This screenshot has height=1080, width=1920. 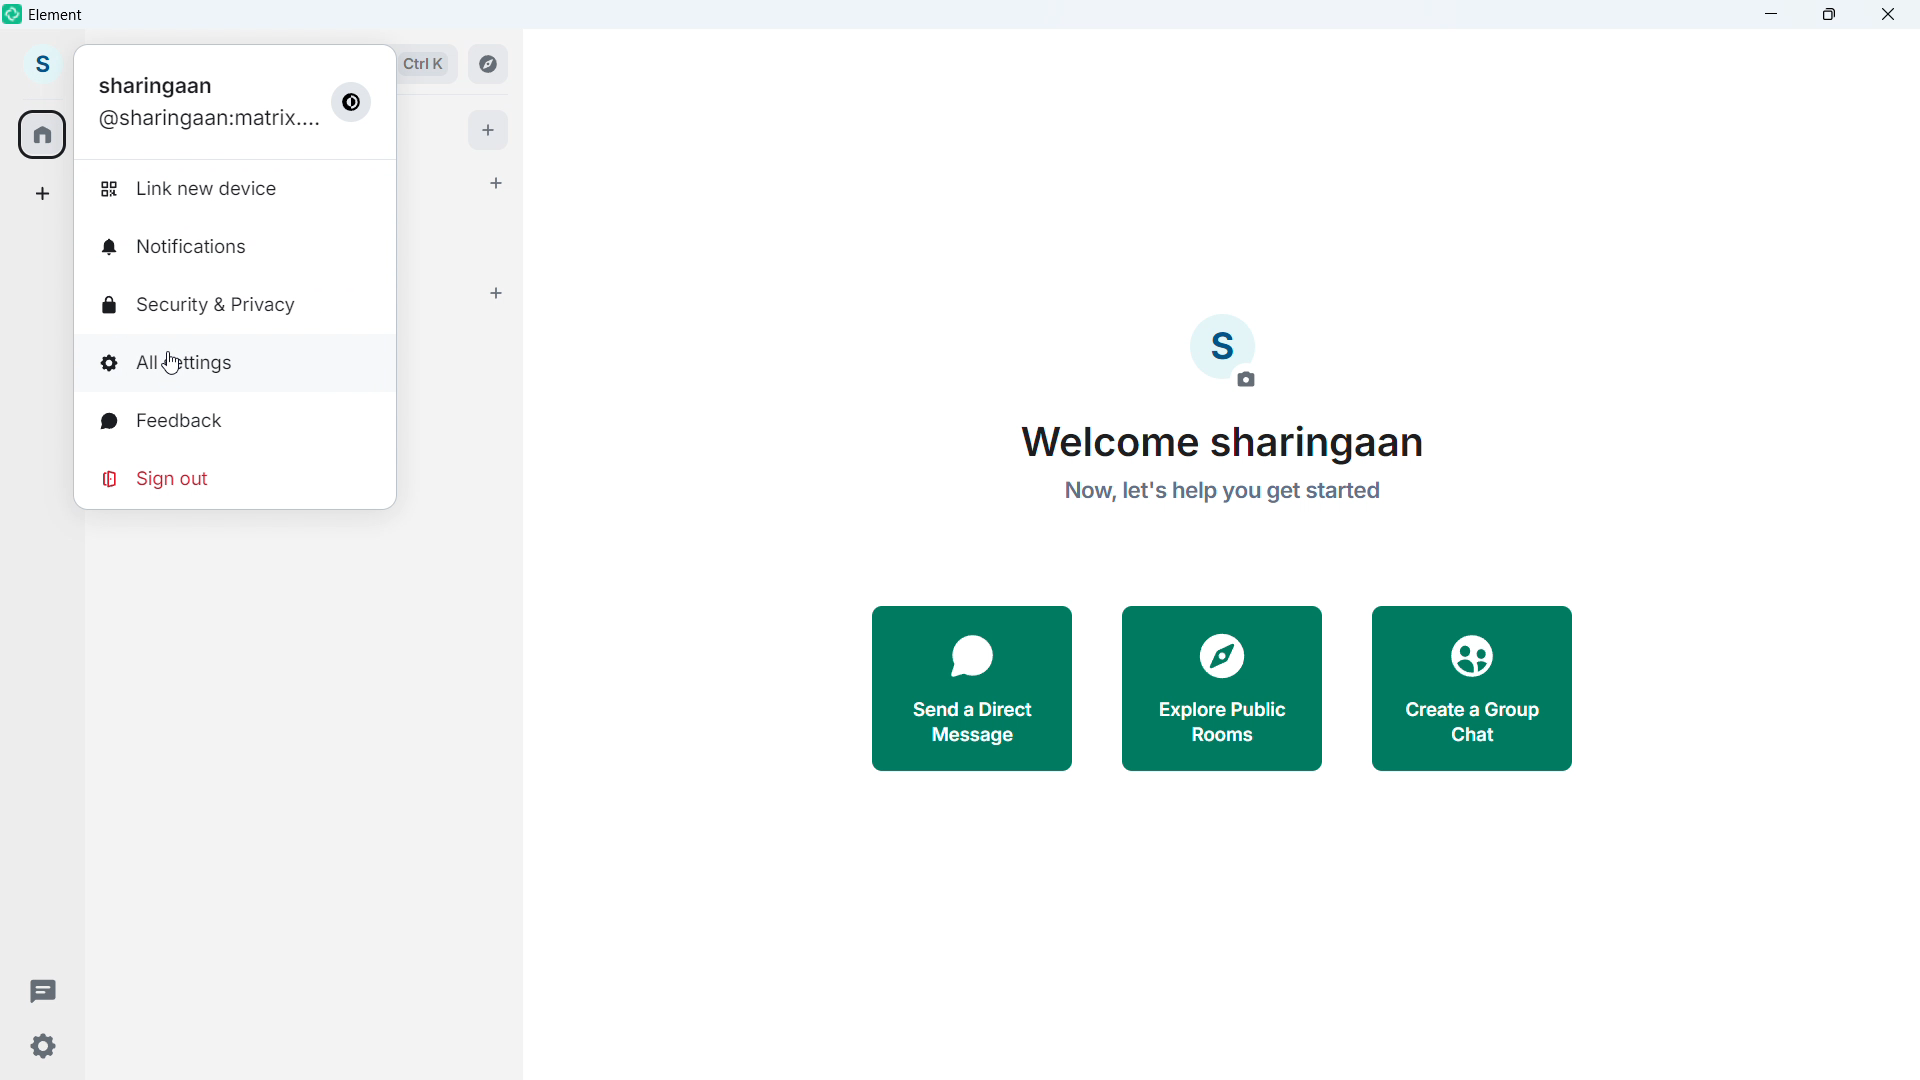 What do you see at coordinates (40, 193) in the screenshot?
I see `Add space ` at bounding box center [40, 193].